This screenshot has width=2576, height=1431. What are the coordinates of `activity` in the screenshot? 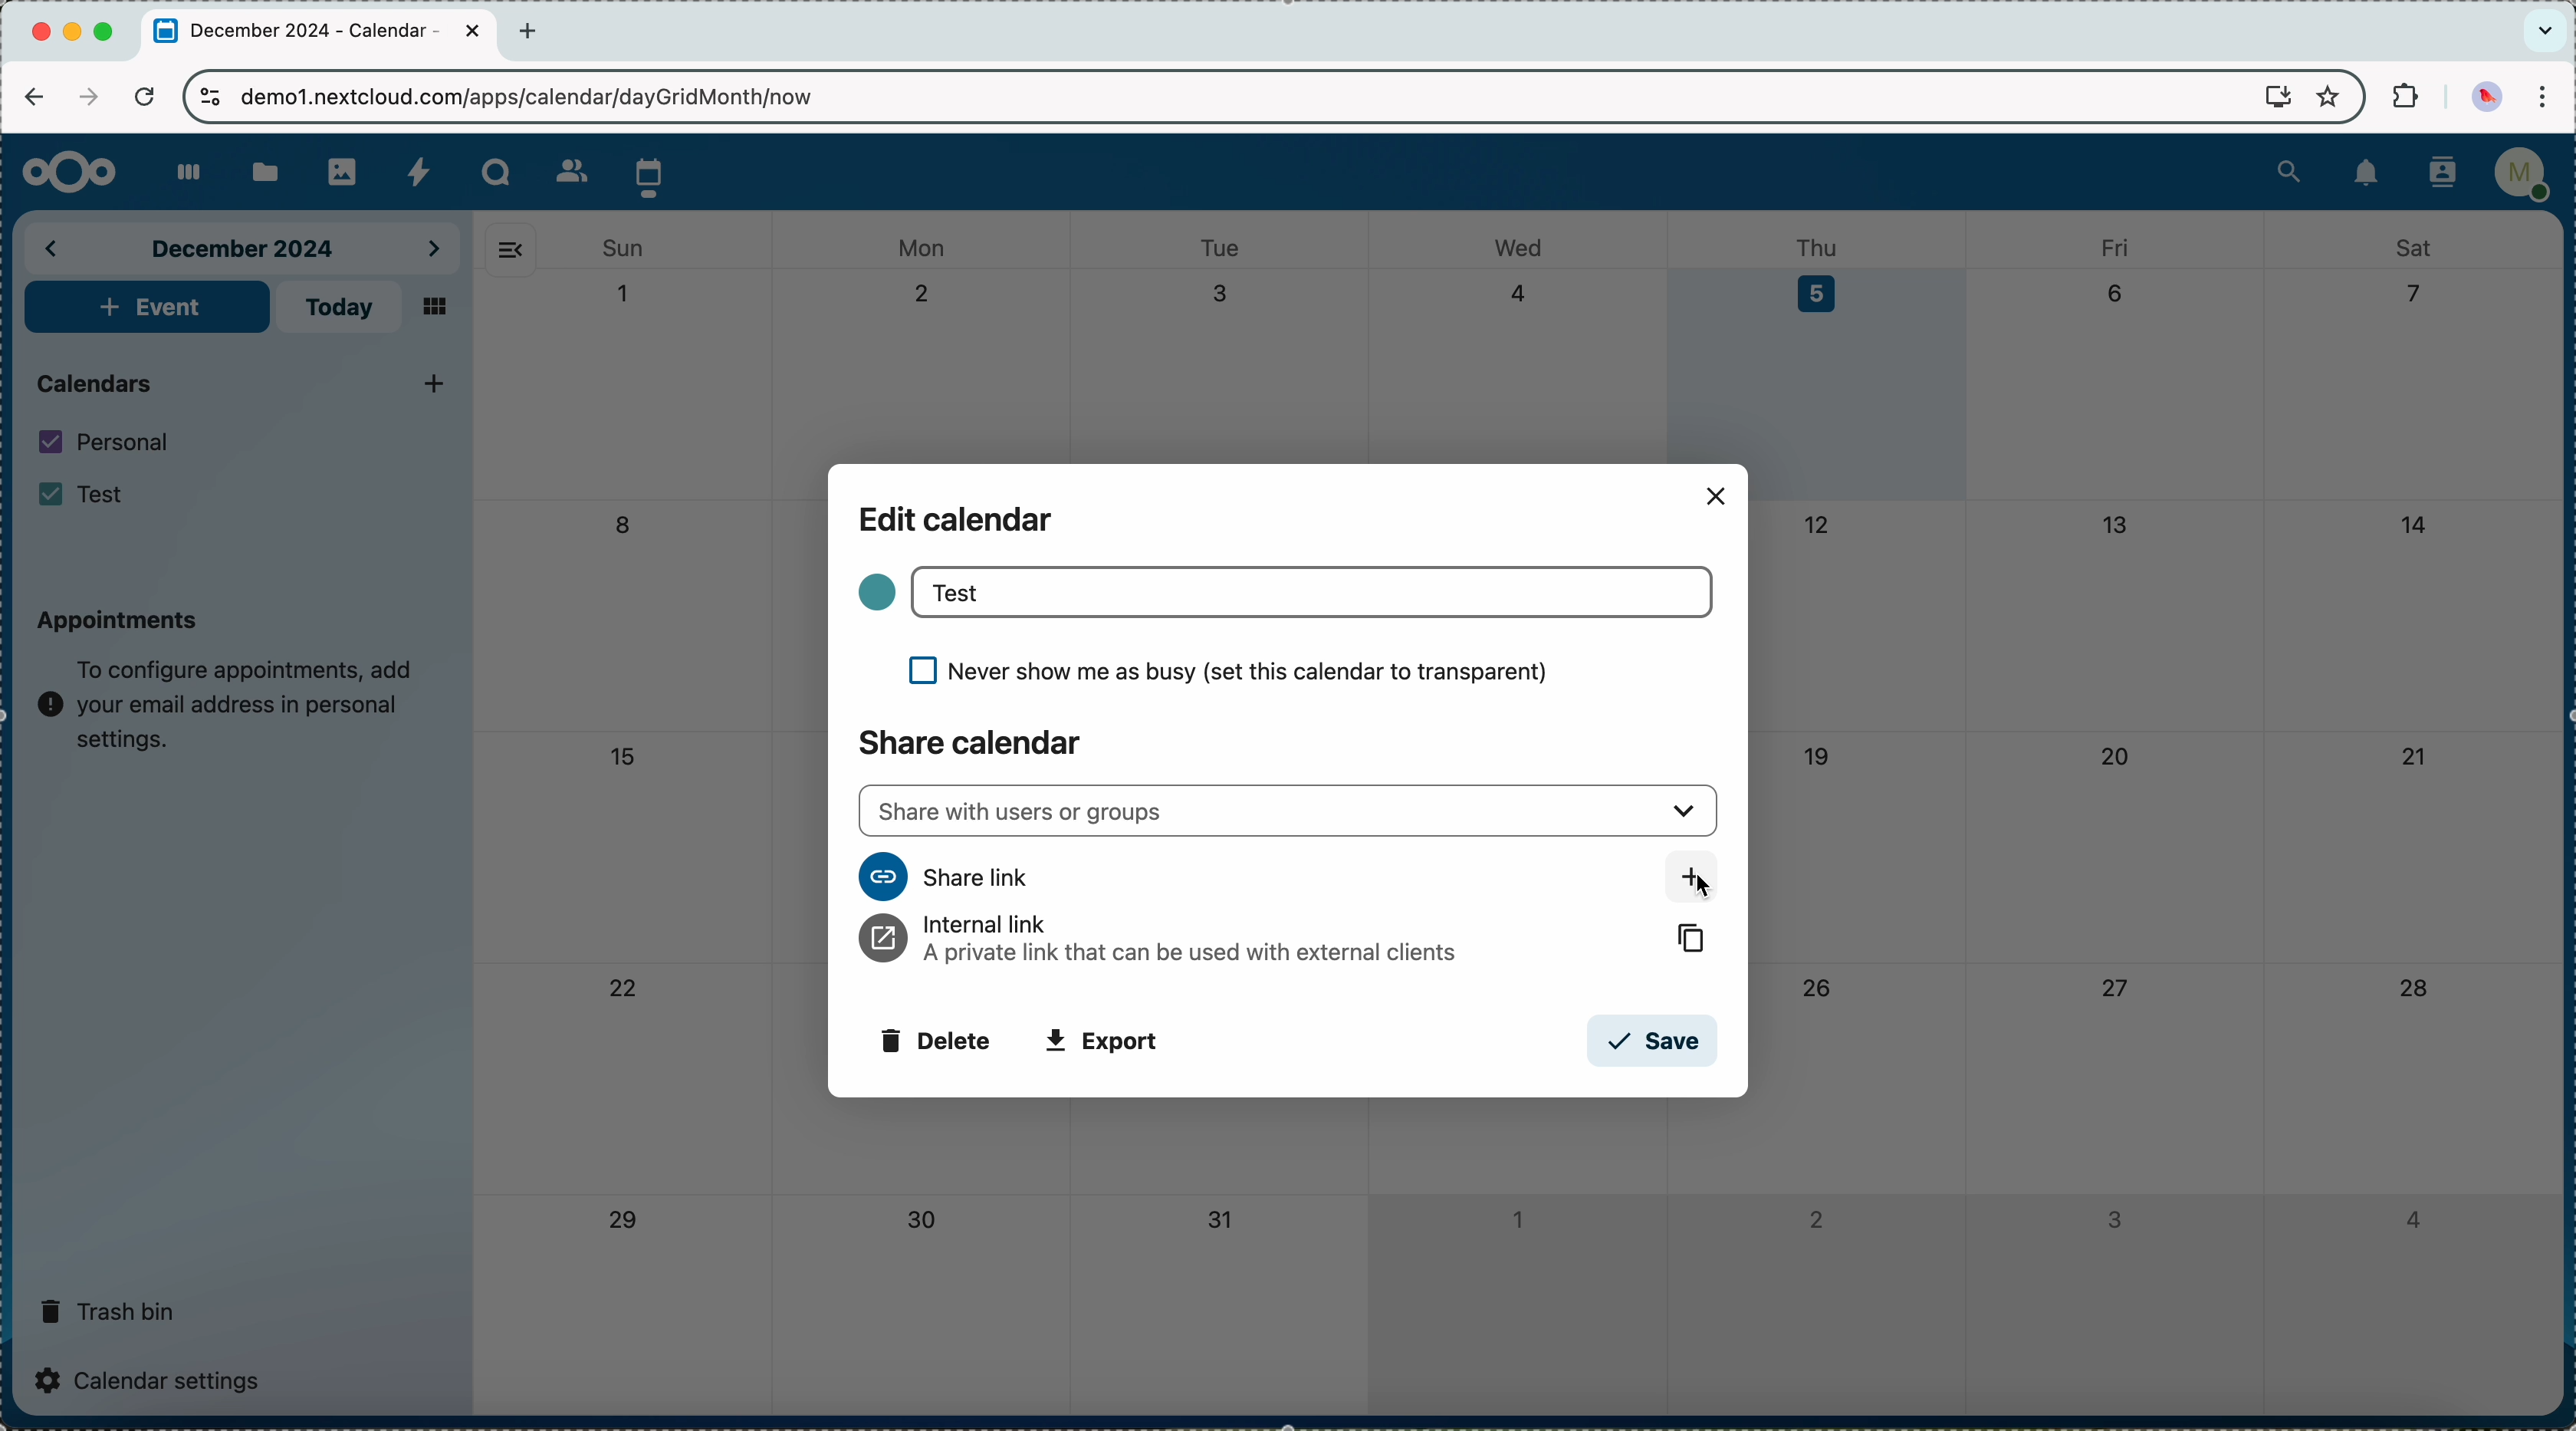 It's located at (420, 171).